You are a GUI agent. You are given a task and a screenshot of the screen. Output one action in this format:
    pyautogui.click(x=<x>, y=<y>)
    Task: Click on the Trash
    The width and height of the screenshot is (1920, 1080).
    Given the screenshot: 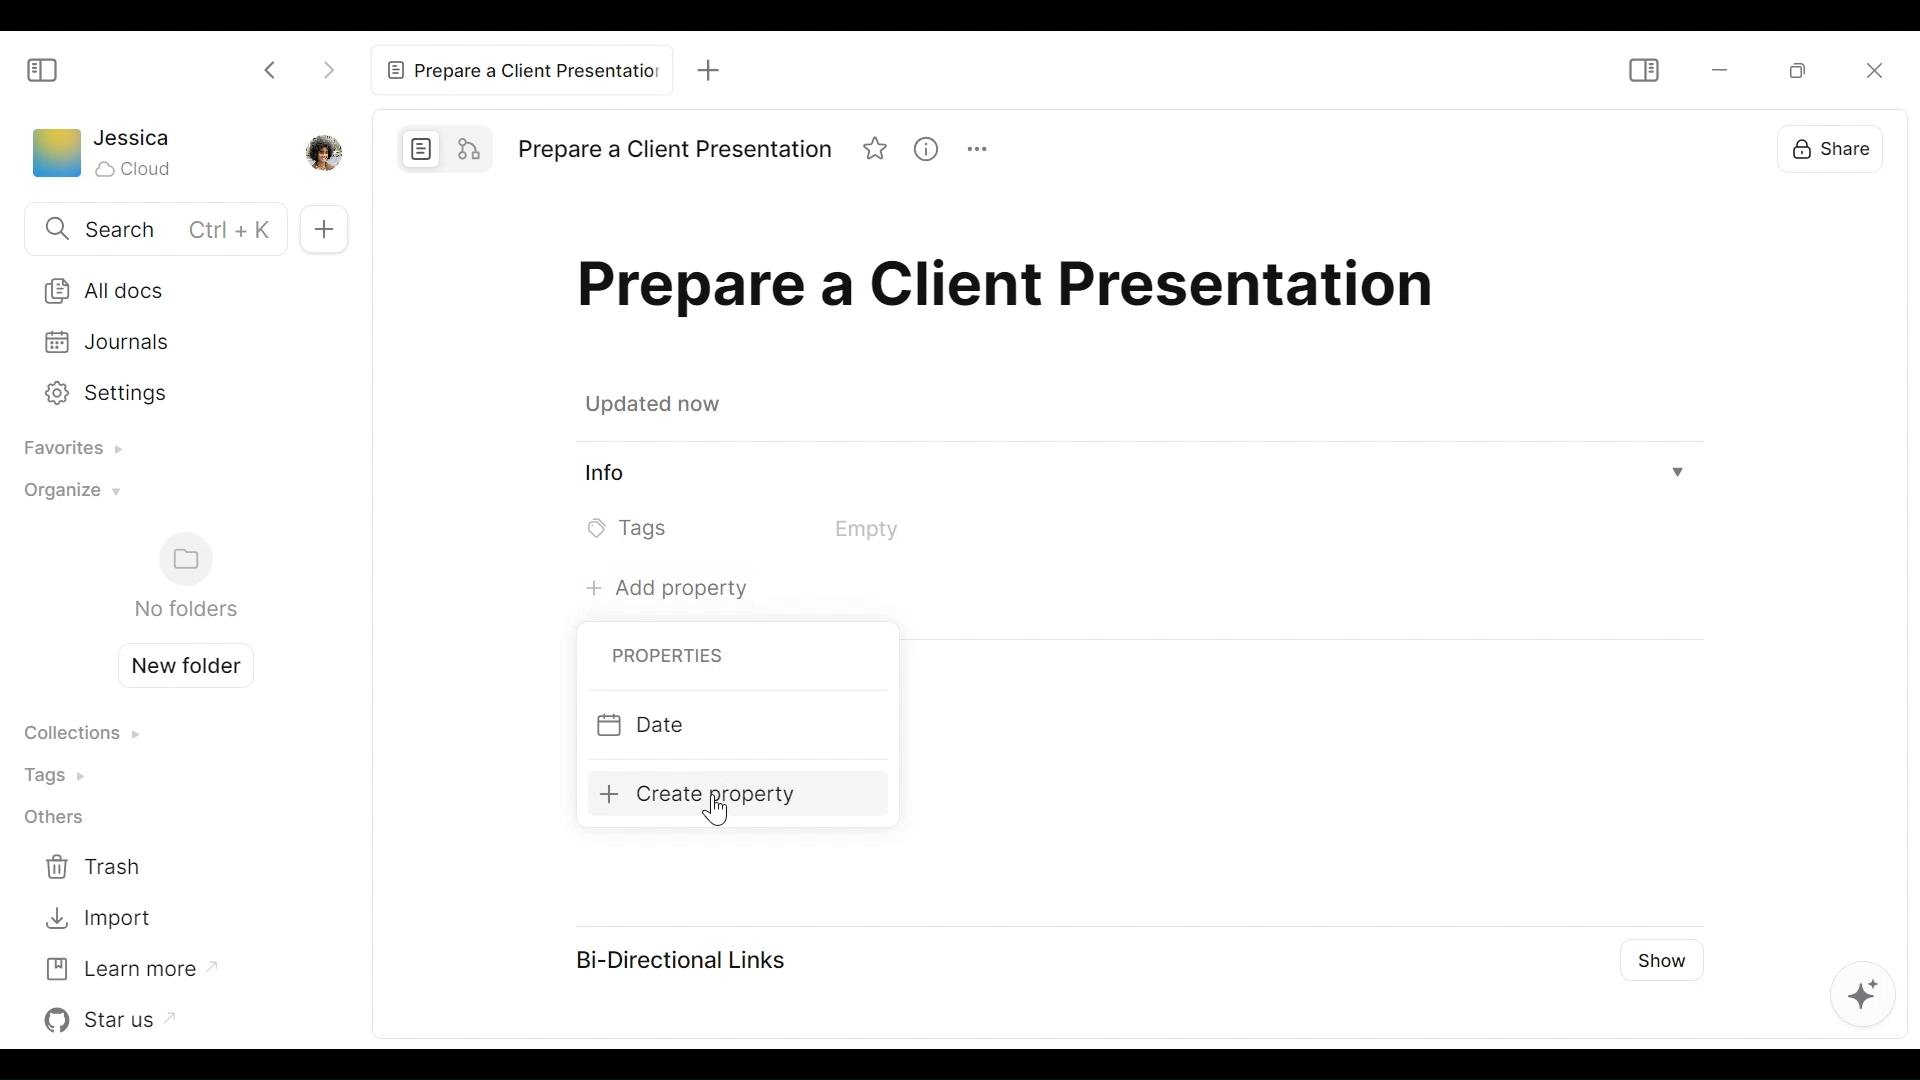 What is the action you would take?
    pyautogui.click(x=98, y=868)
    